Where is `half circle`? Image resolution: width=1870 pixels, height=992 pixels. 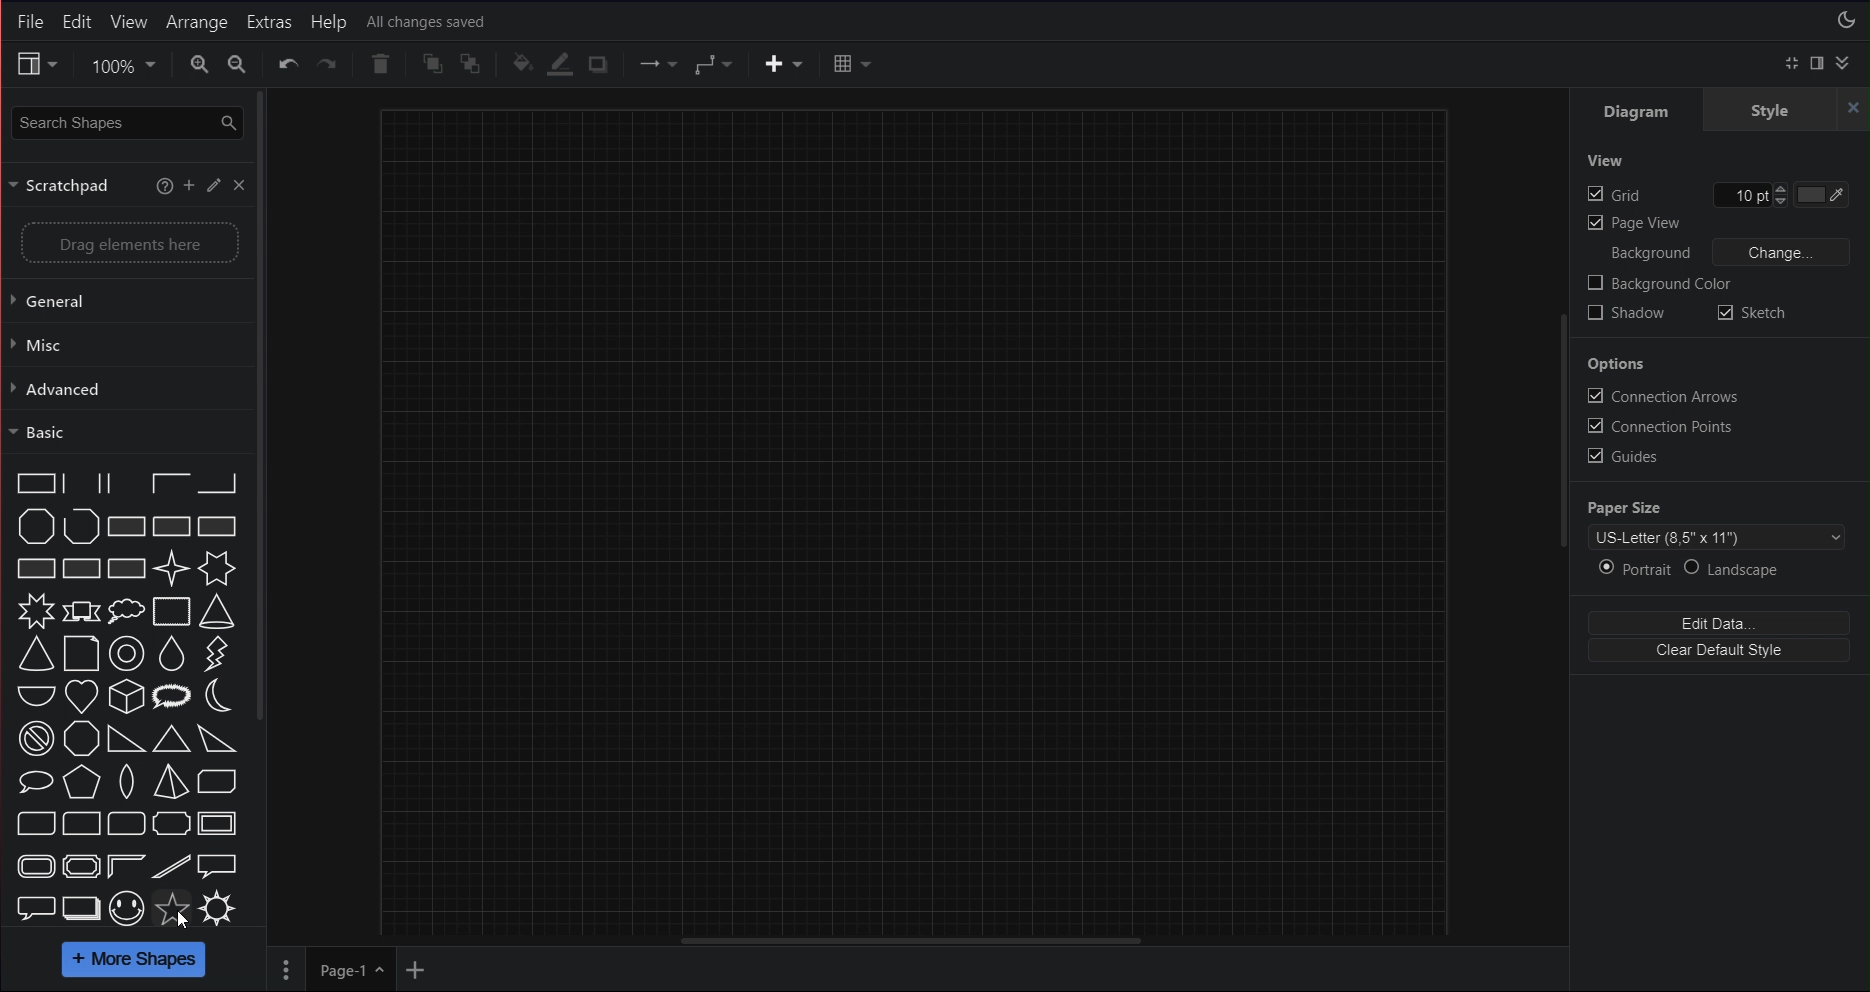 half circle is located at coordinates (37, 695).